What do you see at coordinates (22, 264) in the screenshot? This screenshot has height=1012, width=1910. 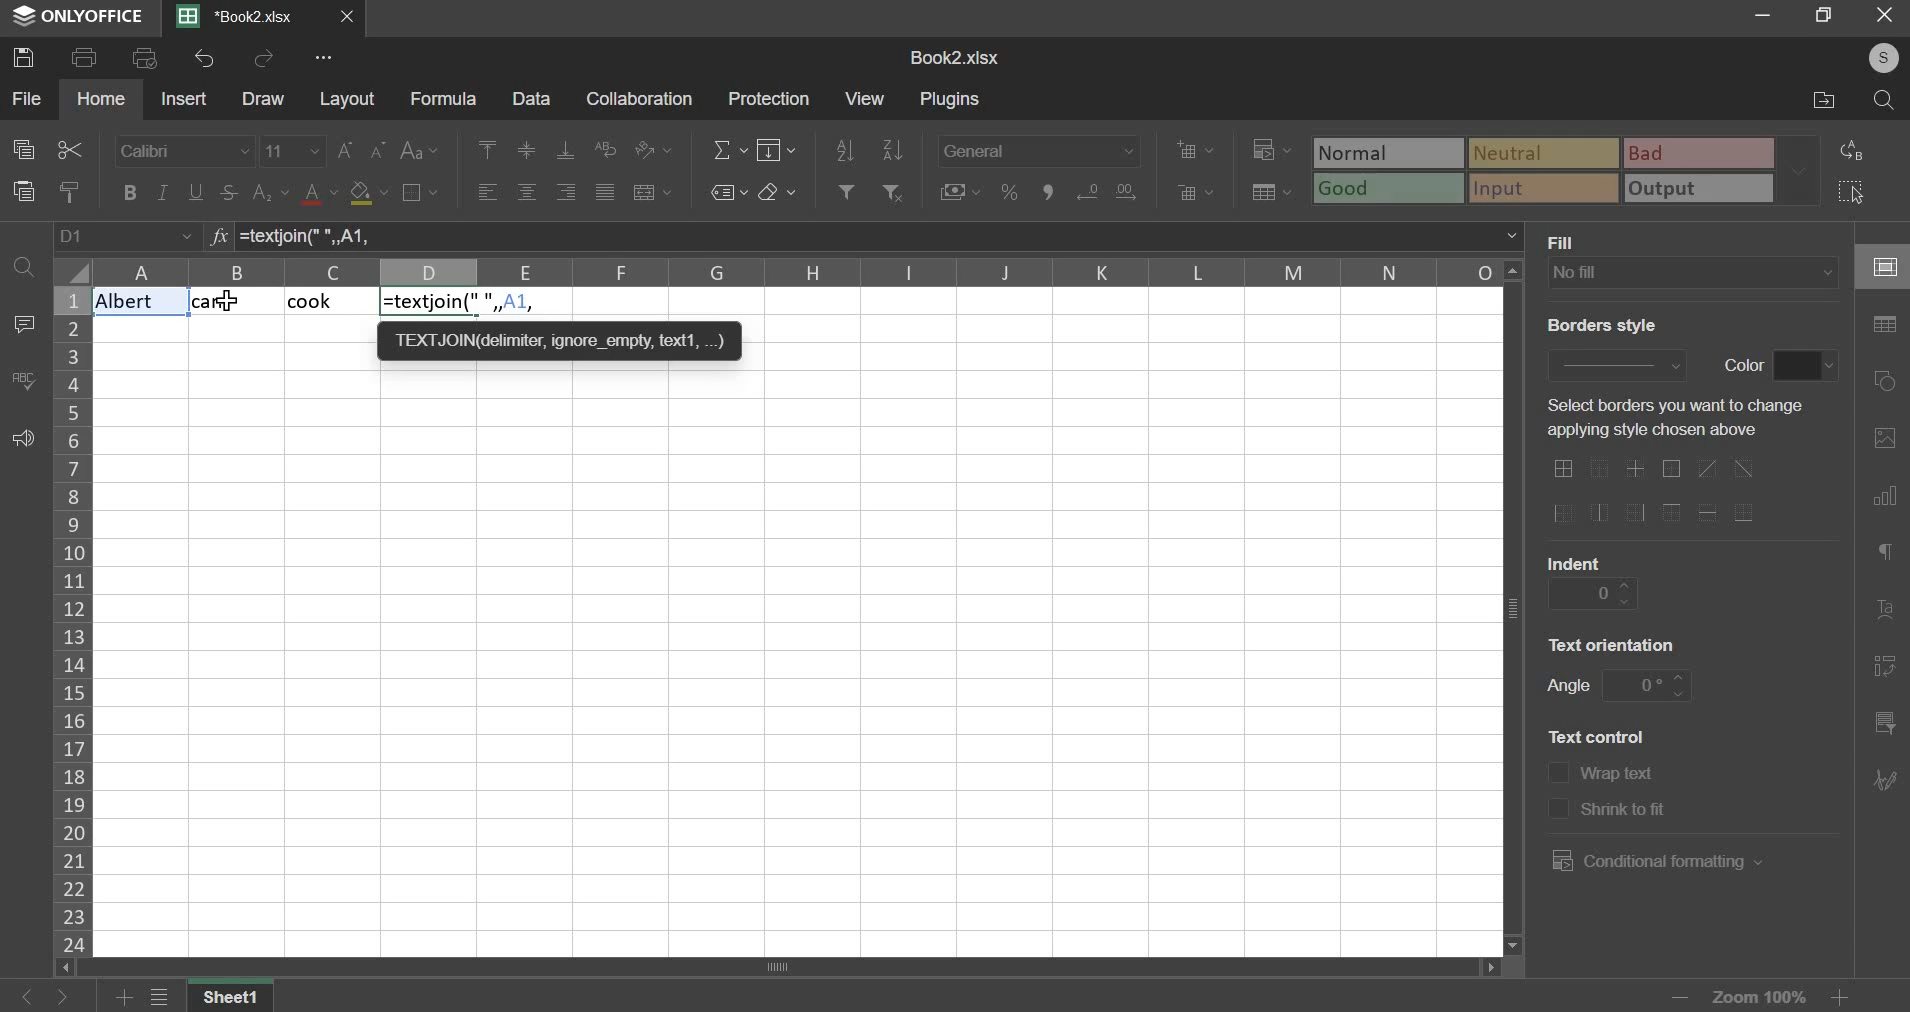 I see `find` at bounding box center [22, 264].